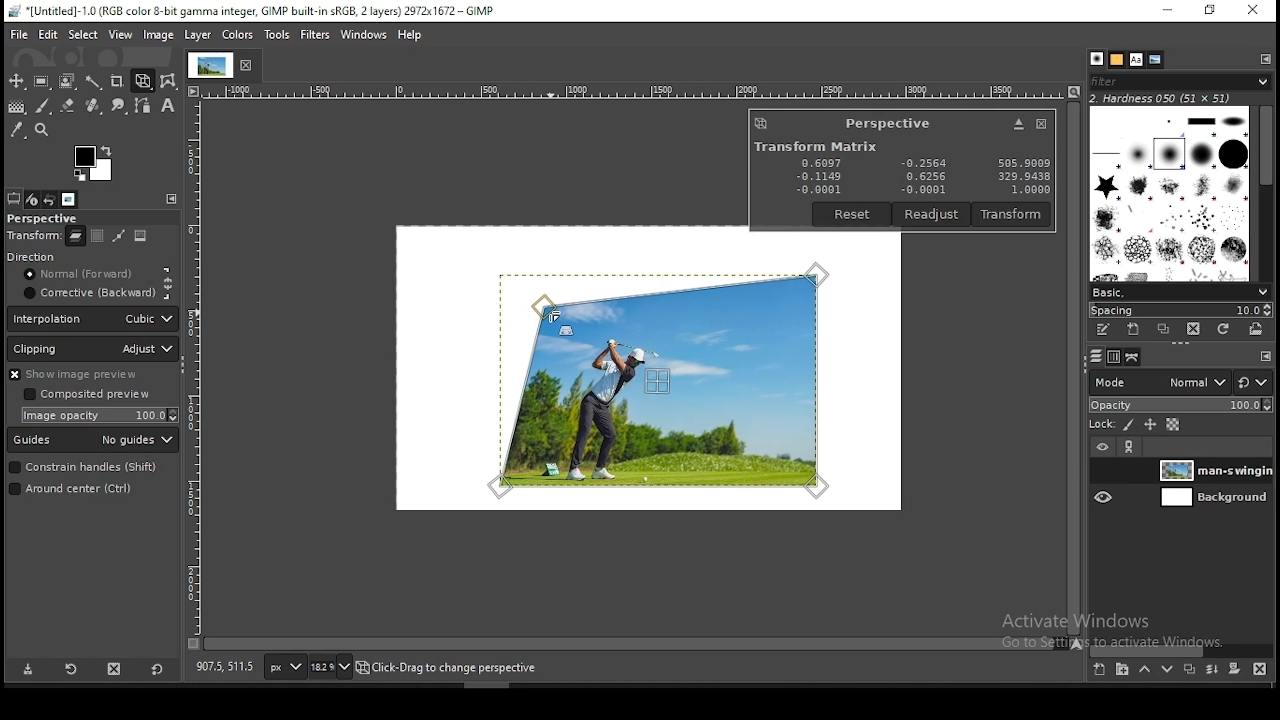  What do you see at coordinates (1212, 498) in the screenshot?
I see `layer ` at bounding box center [1212, 498].